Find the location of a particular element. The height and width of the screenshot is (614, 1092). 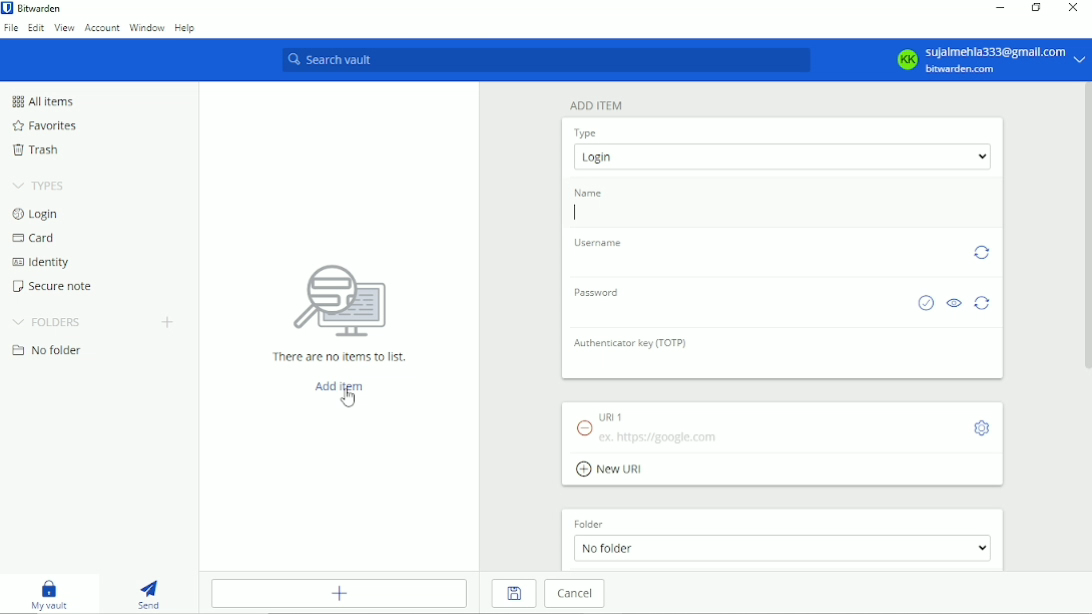

No Folder is located at coordinates (782, 548).